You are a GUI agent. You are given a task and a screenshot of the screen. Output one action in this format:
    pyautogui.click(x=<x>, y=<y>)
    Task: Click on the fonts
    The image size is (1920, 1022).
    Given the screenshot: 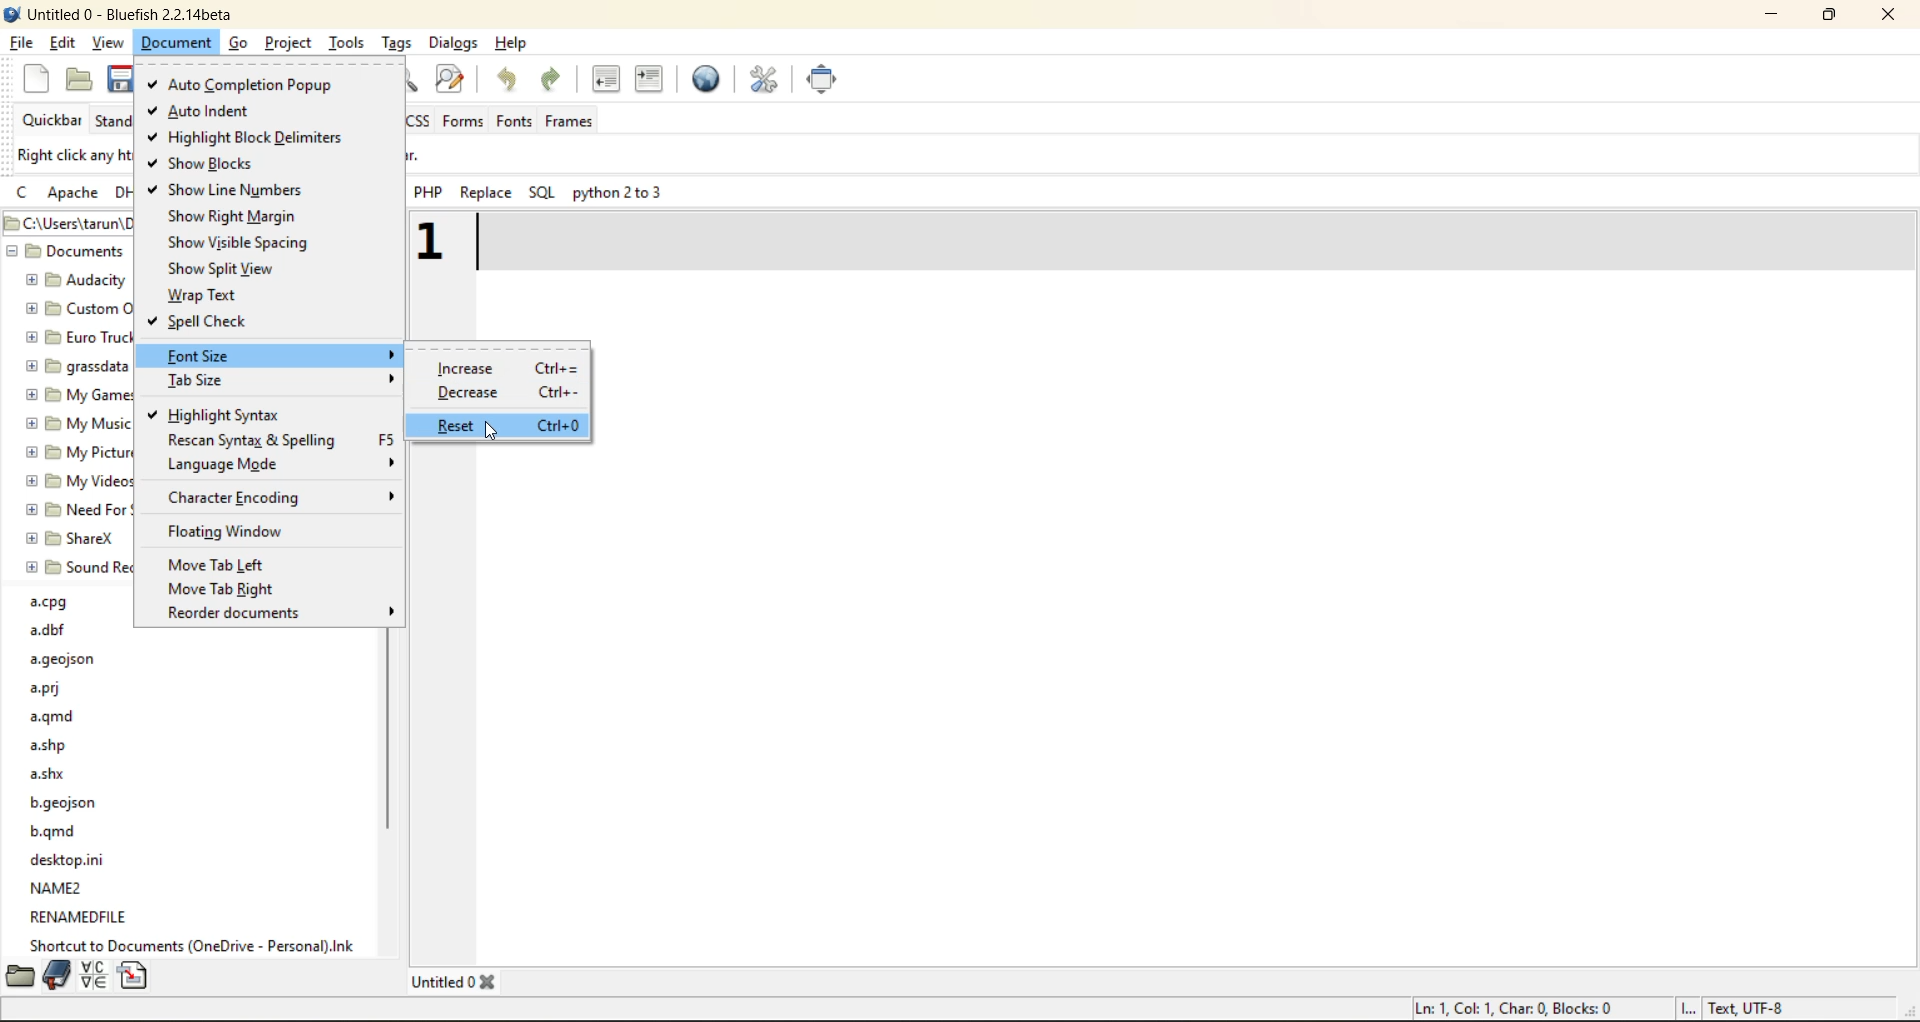 What is the action you would take?
    pyautogui.click(x=514, y=122)
    